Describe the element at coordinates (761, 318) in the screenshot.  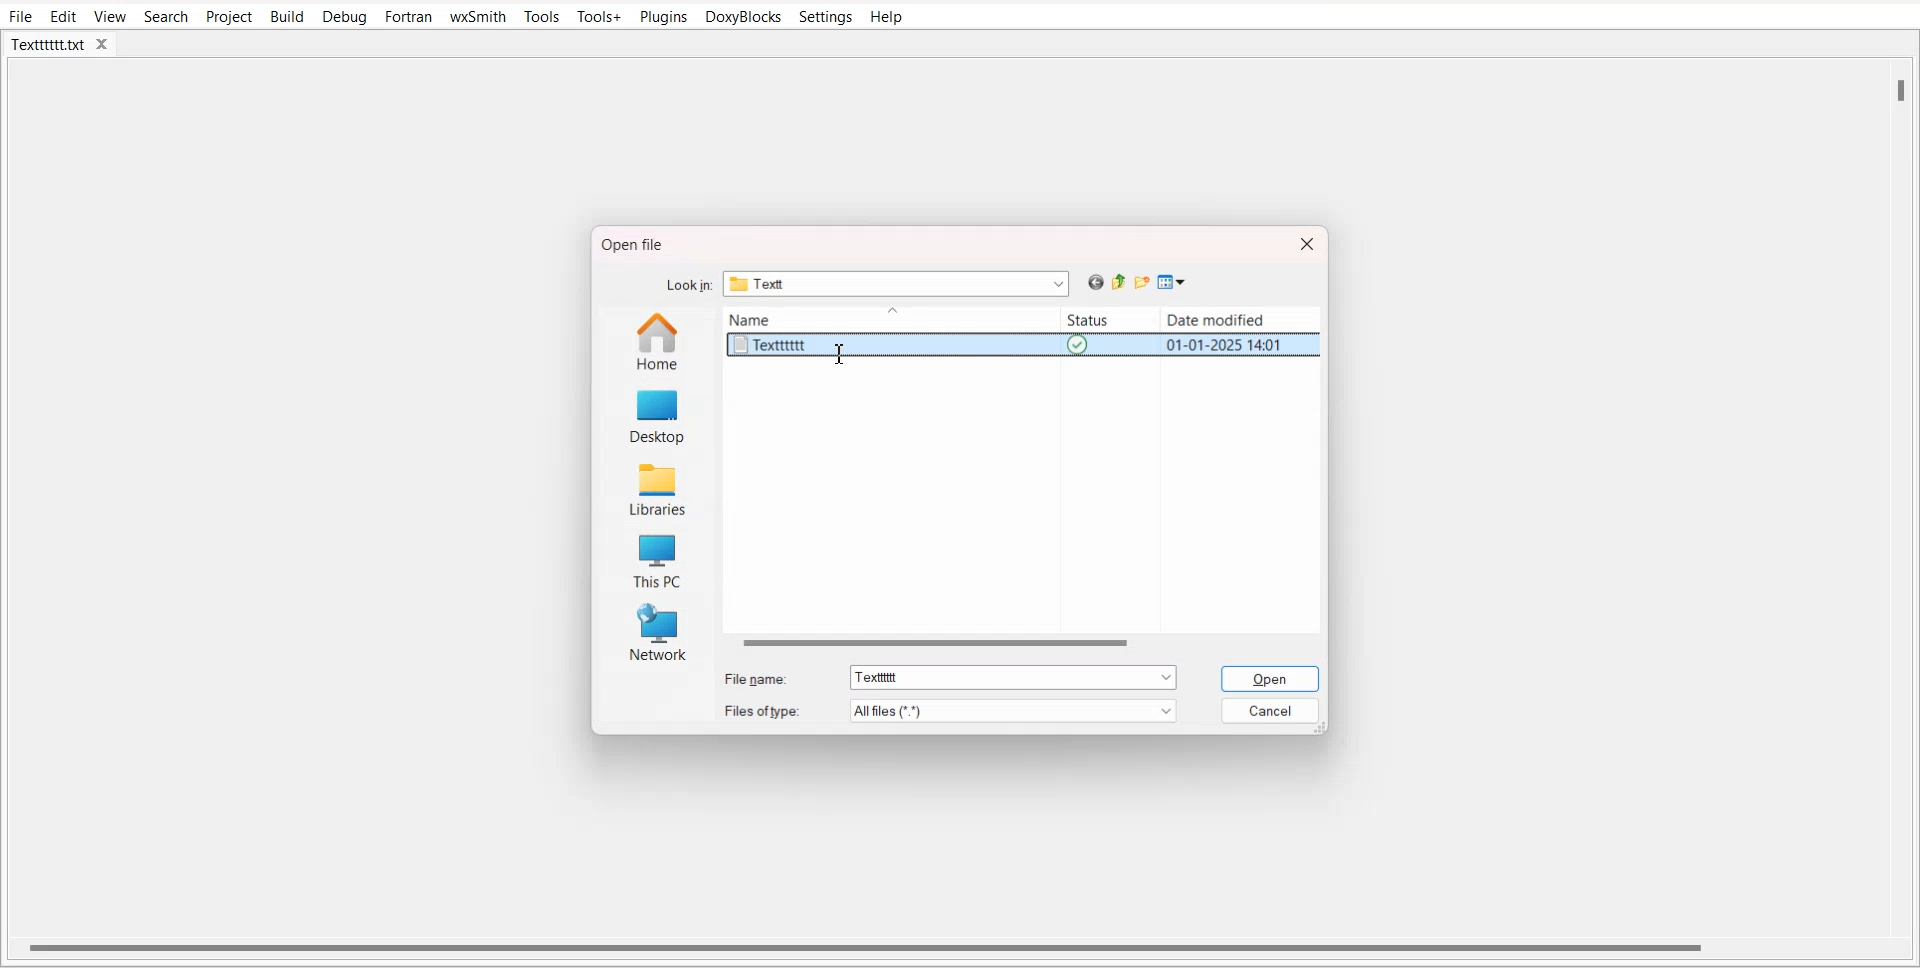
I see `Name` at that location.